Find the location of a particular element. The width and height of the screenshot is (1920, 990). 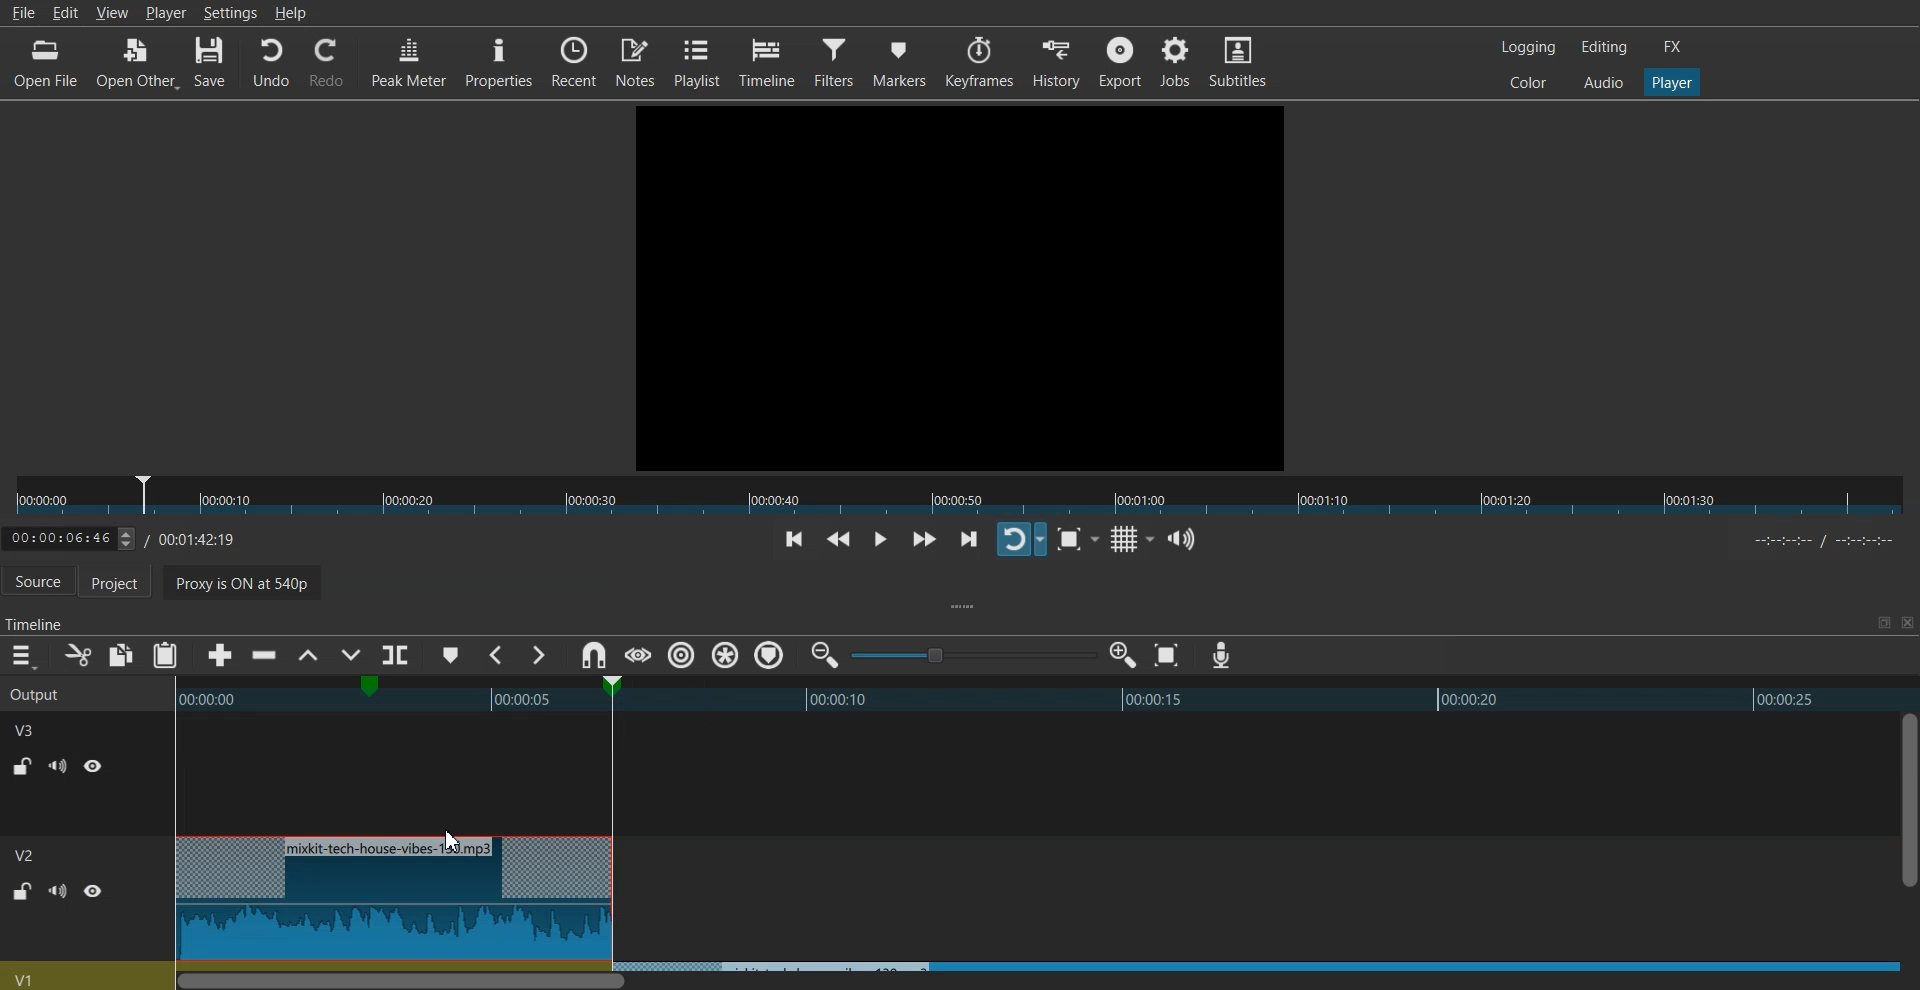

Playlist is located at coordinates (697, 61).